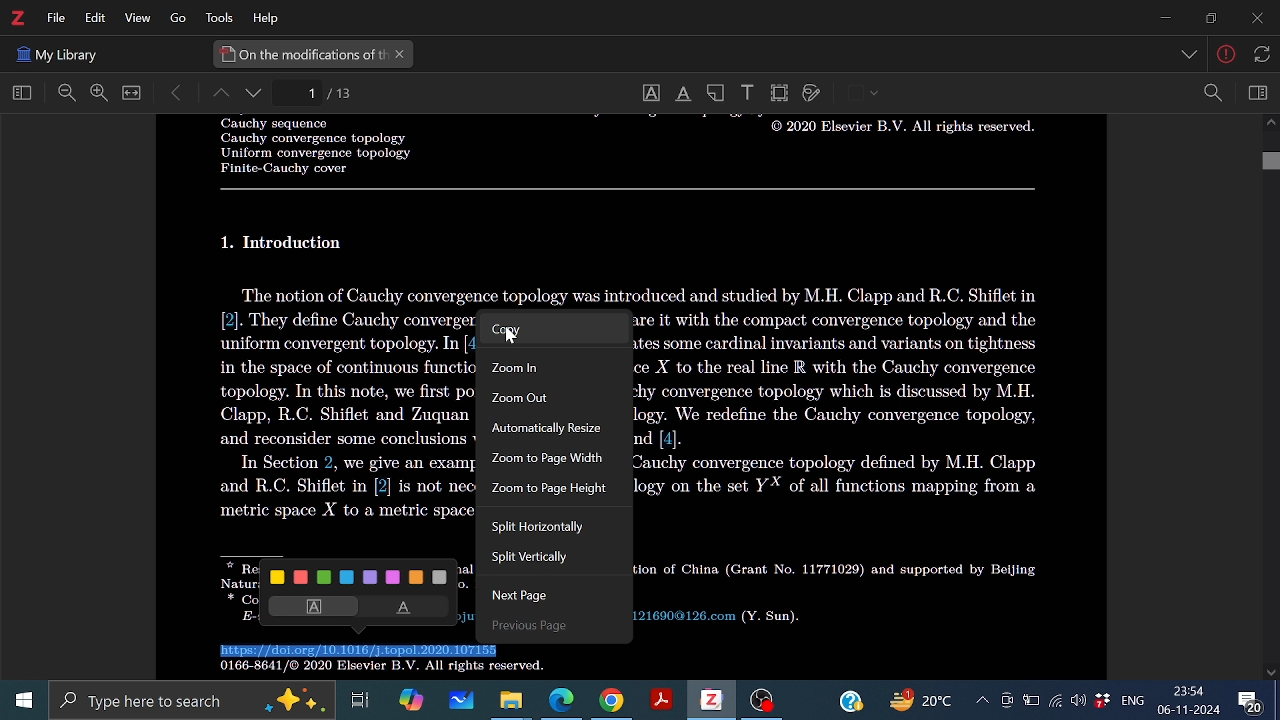 The height and width of the screenshot is (720, 1280). Describe the element at coordinates (1006, 701) in the screenshot. I see `Meet` at that location.